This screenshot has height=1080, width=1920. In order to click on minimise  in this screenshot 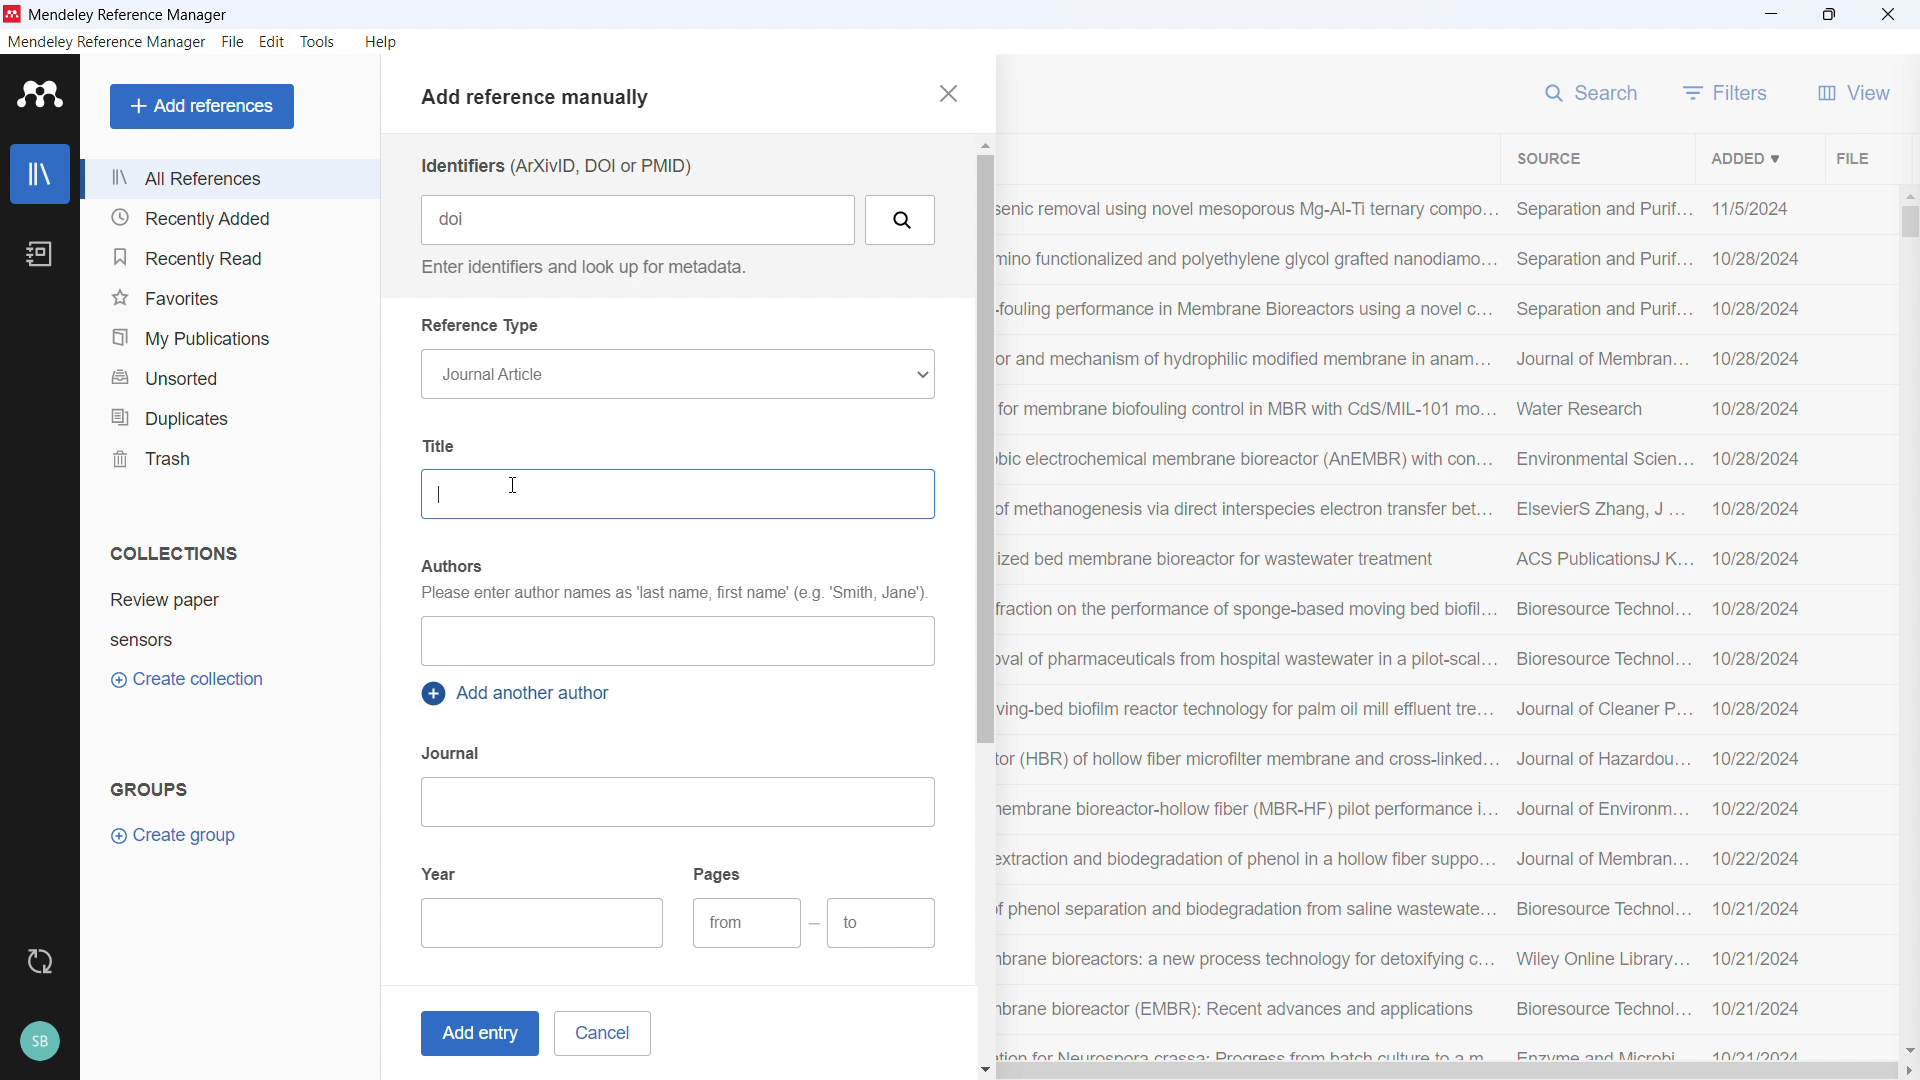, I will do `click(1772, 15)`.